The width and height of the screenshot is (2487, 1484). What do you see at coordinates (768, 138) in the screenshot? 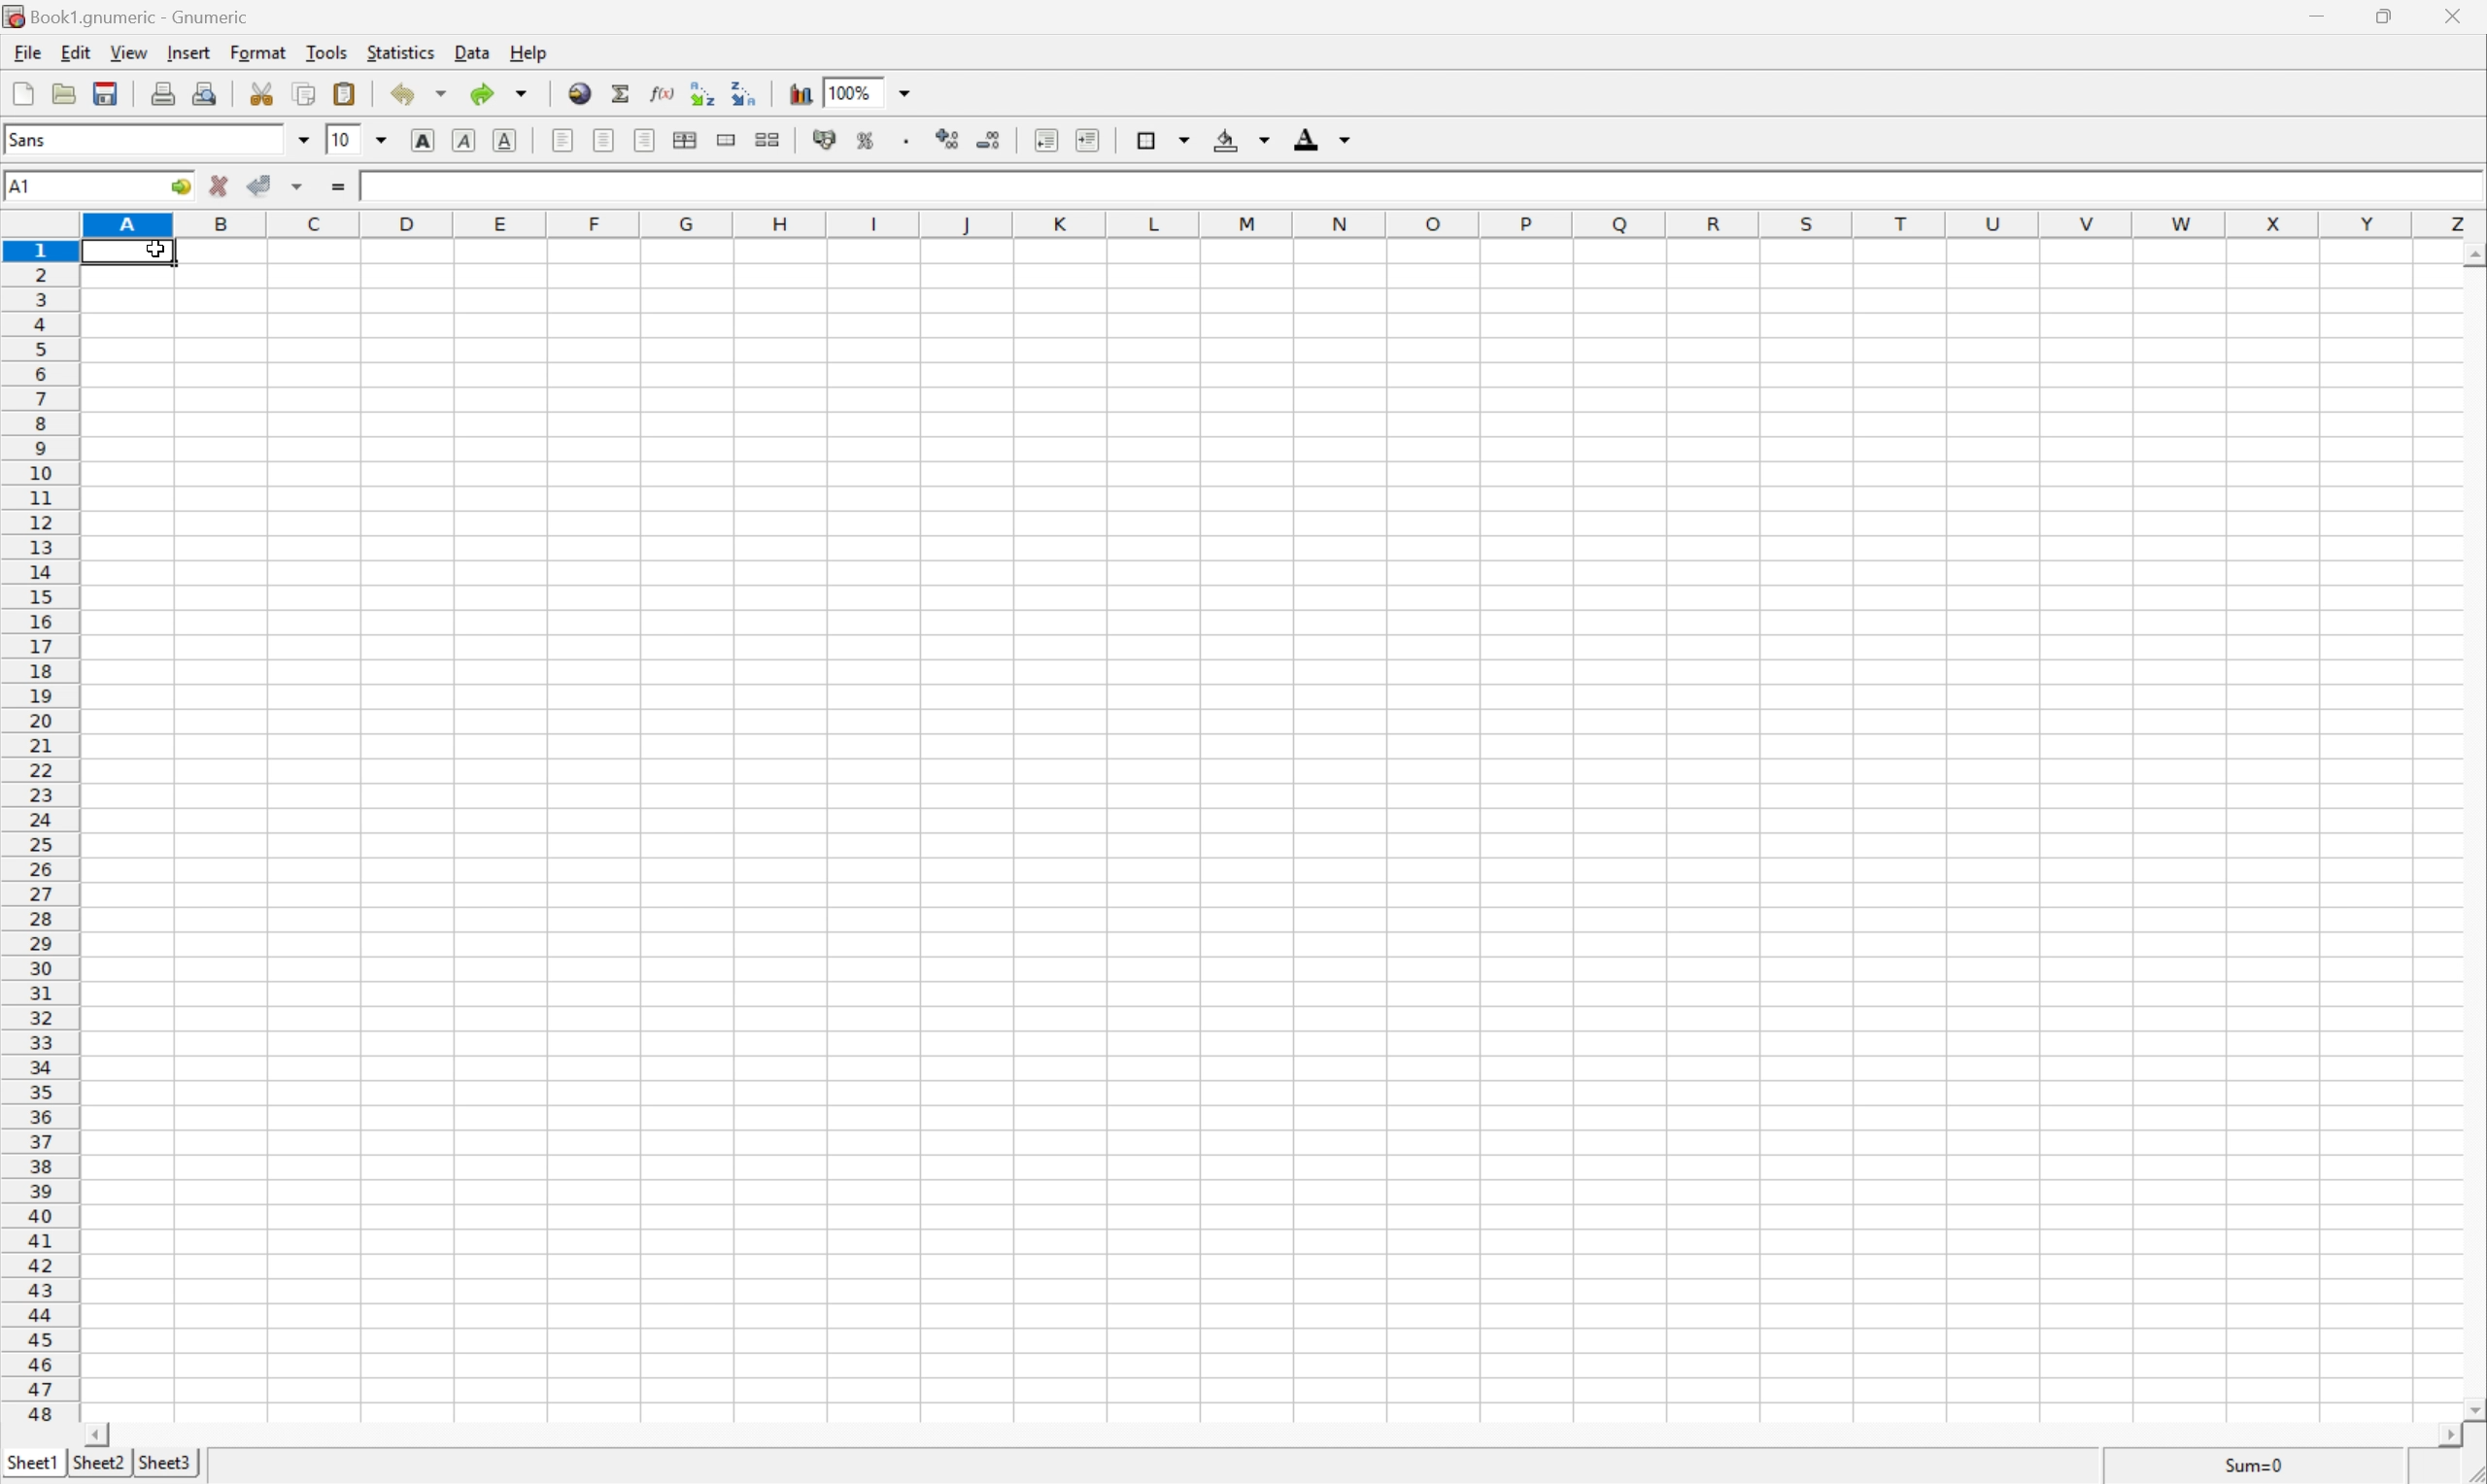
I see `split merged ranges of cells` at bounding box center [768, 138].